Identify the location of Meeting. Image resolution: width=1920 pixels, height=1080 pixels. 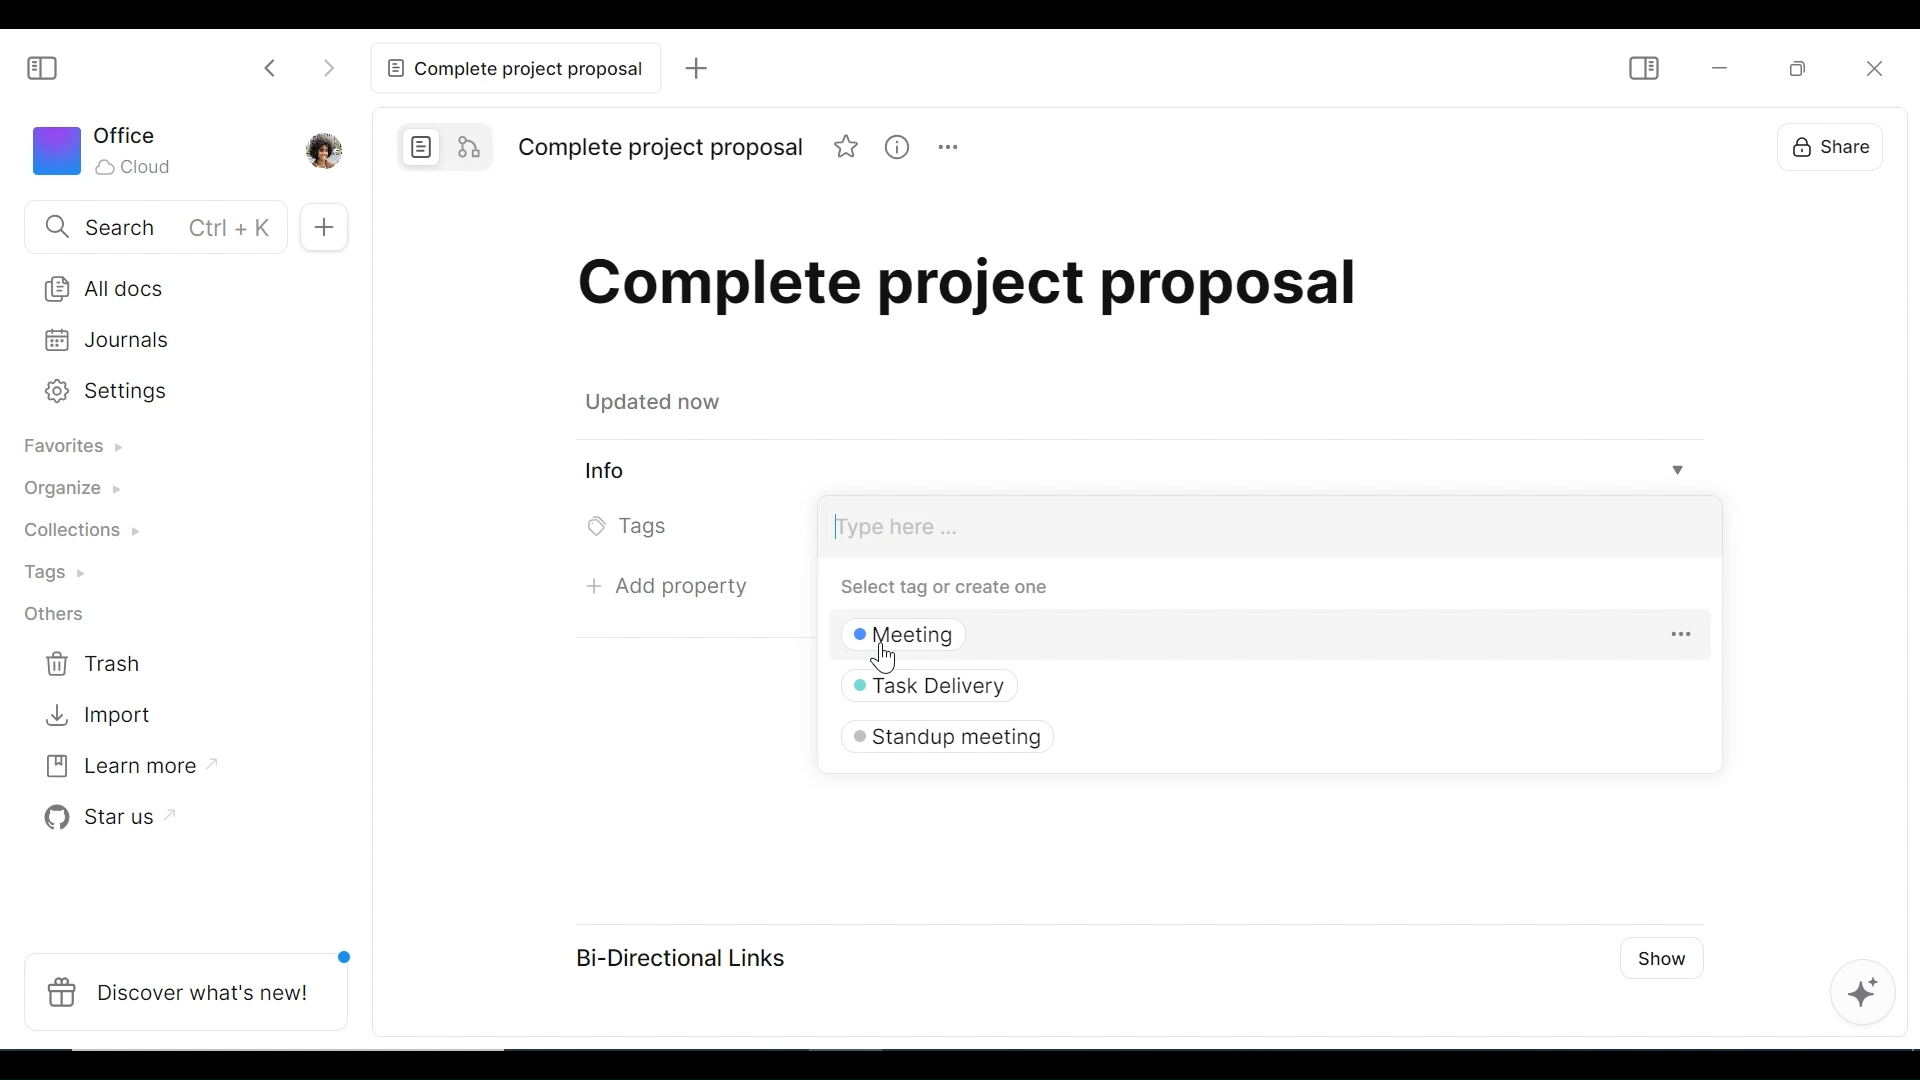
(926, 634).